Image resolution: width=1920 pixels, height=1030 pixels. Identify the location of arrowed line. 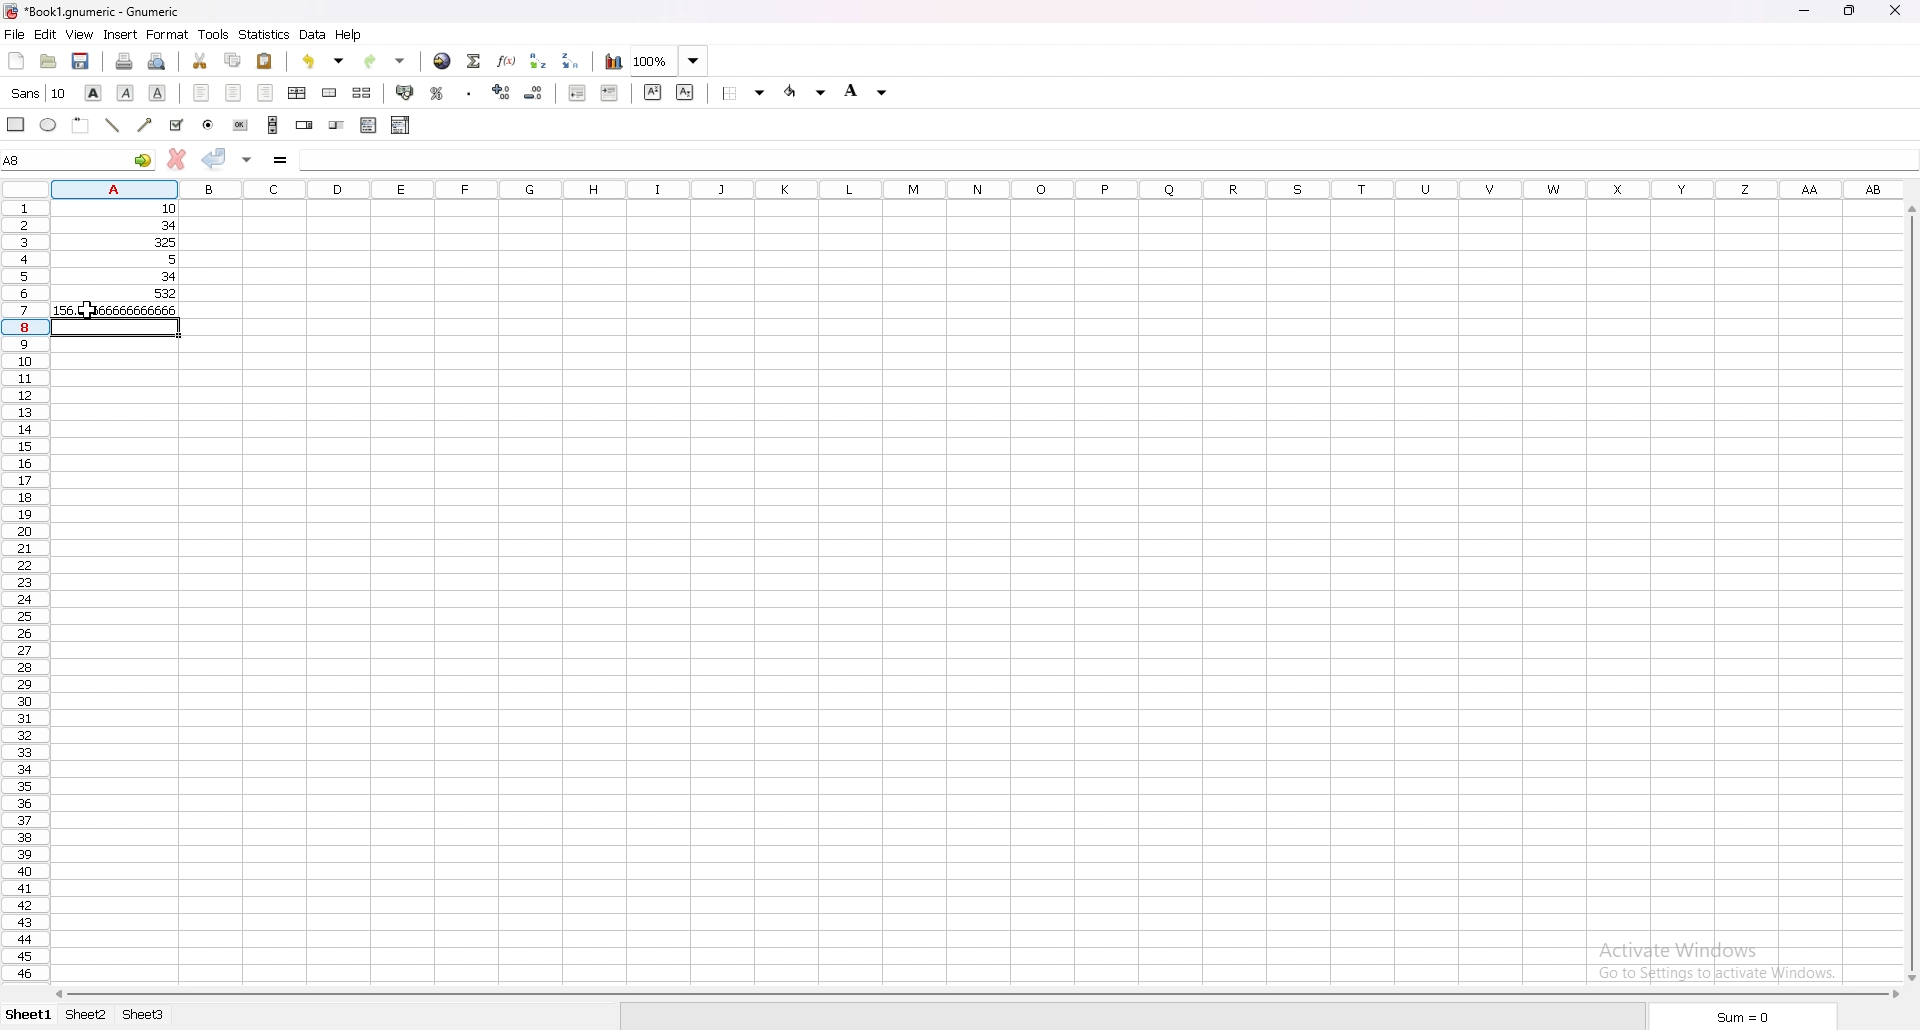
(145, 124).